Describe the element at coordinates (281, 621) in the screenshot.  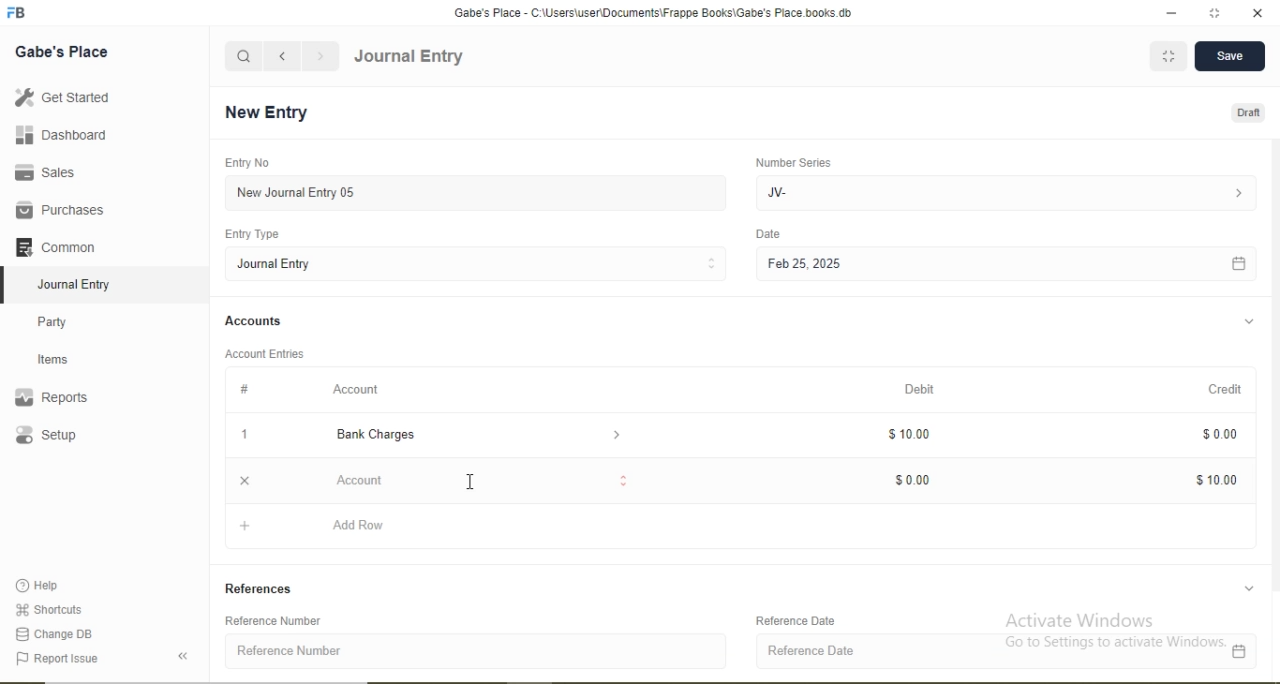
I see `Reference Number` at that location.